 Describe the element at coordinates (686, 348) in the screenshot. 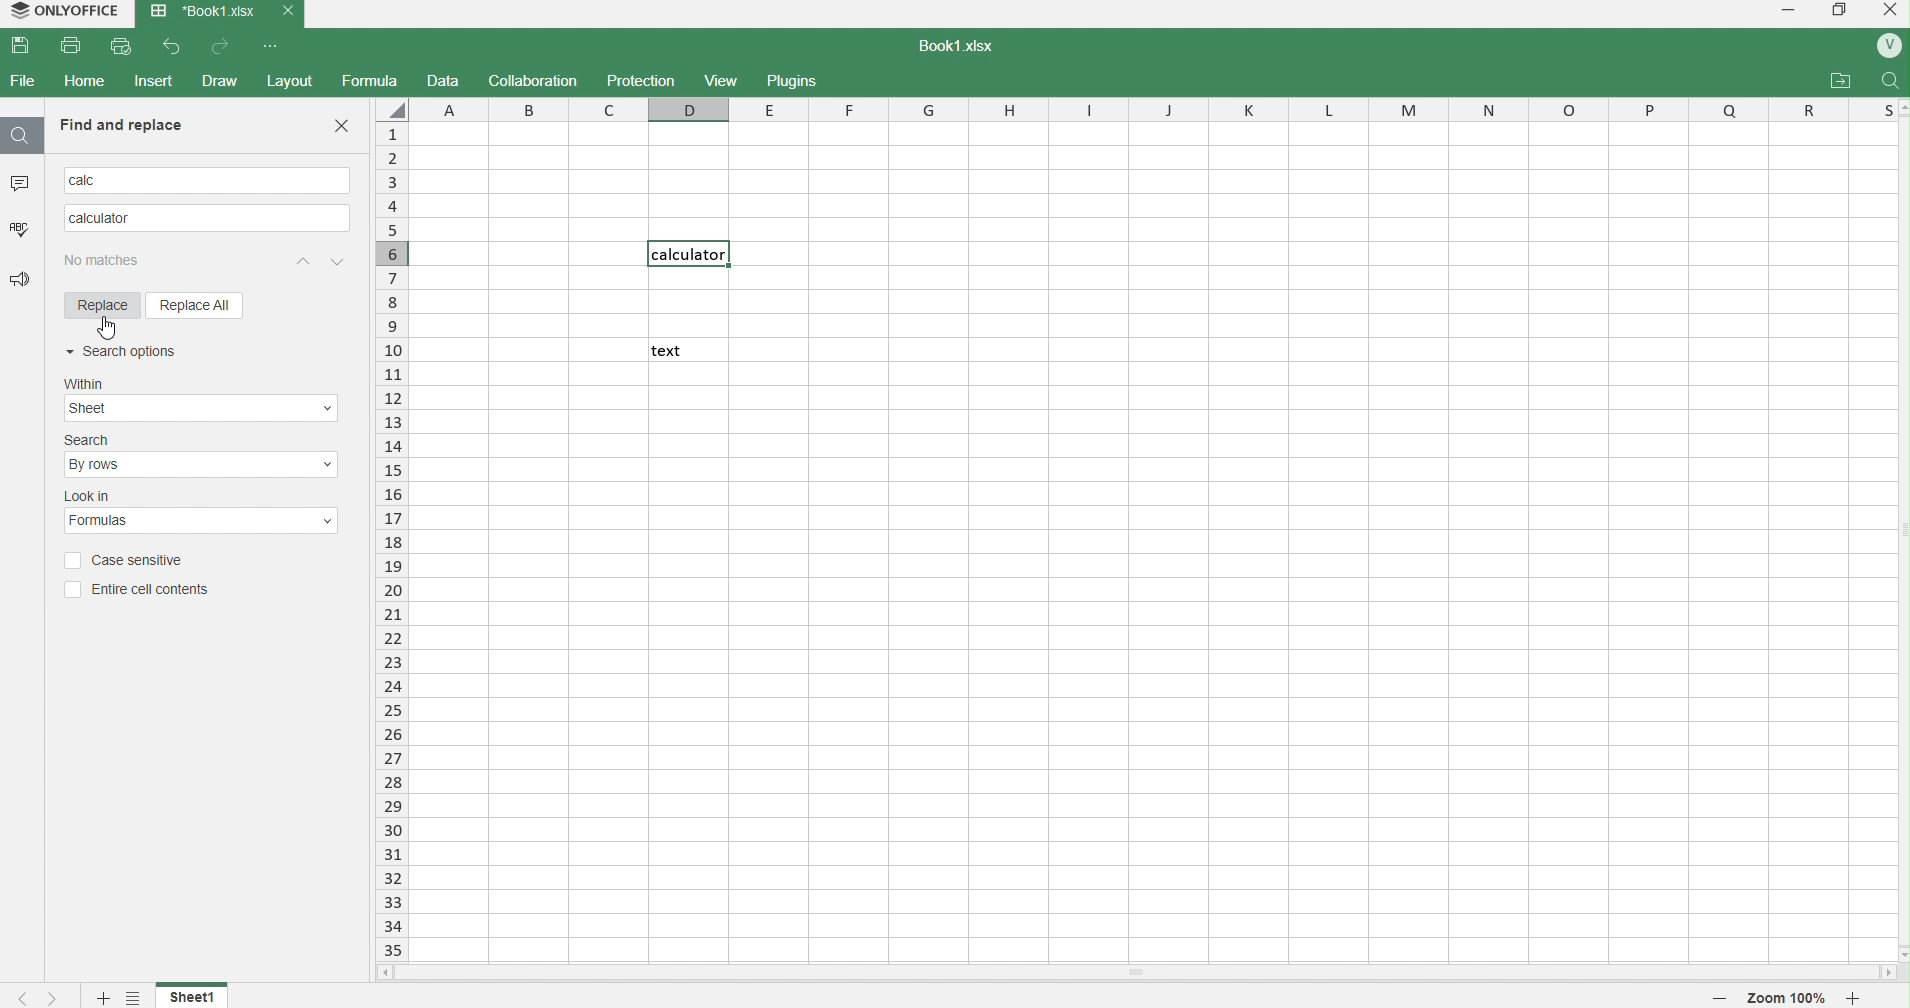

I see `text` at that location.